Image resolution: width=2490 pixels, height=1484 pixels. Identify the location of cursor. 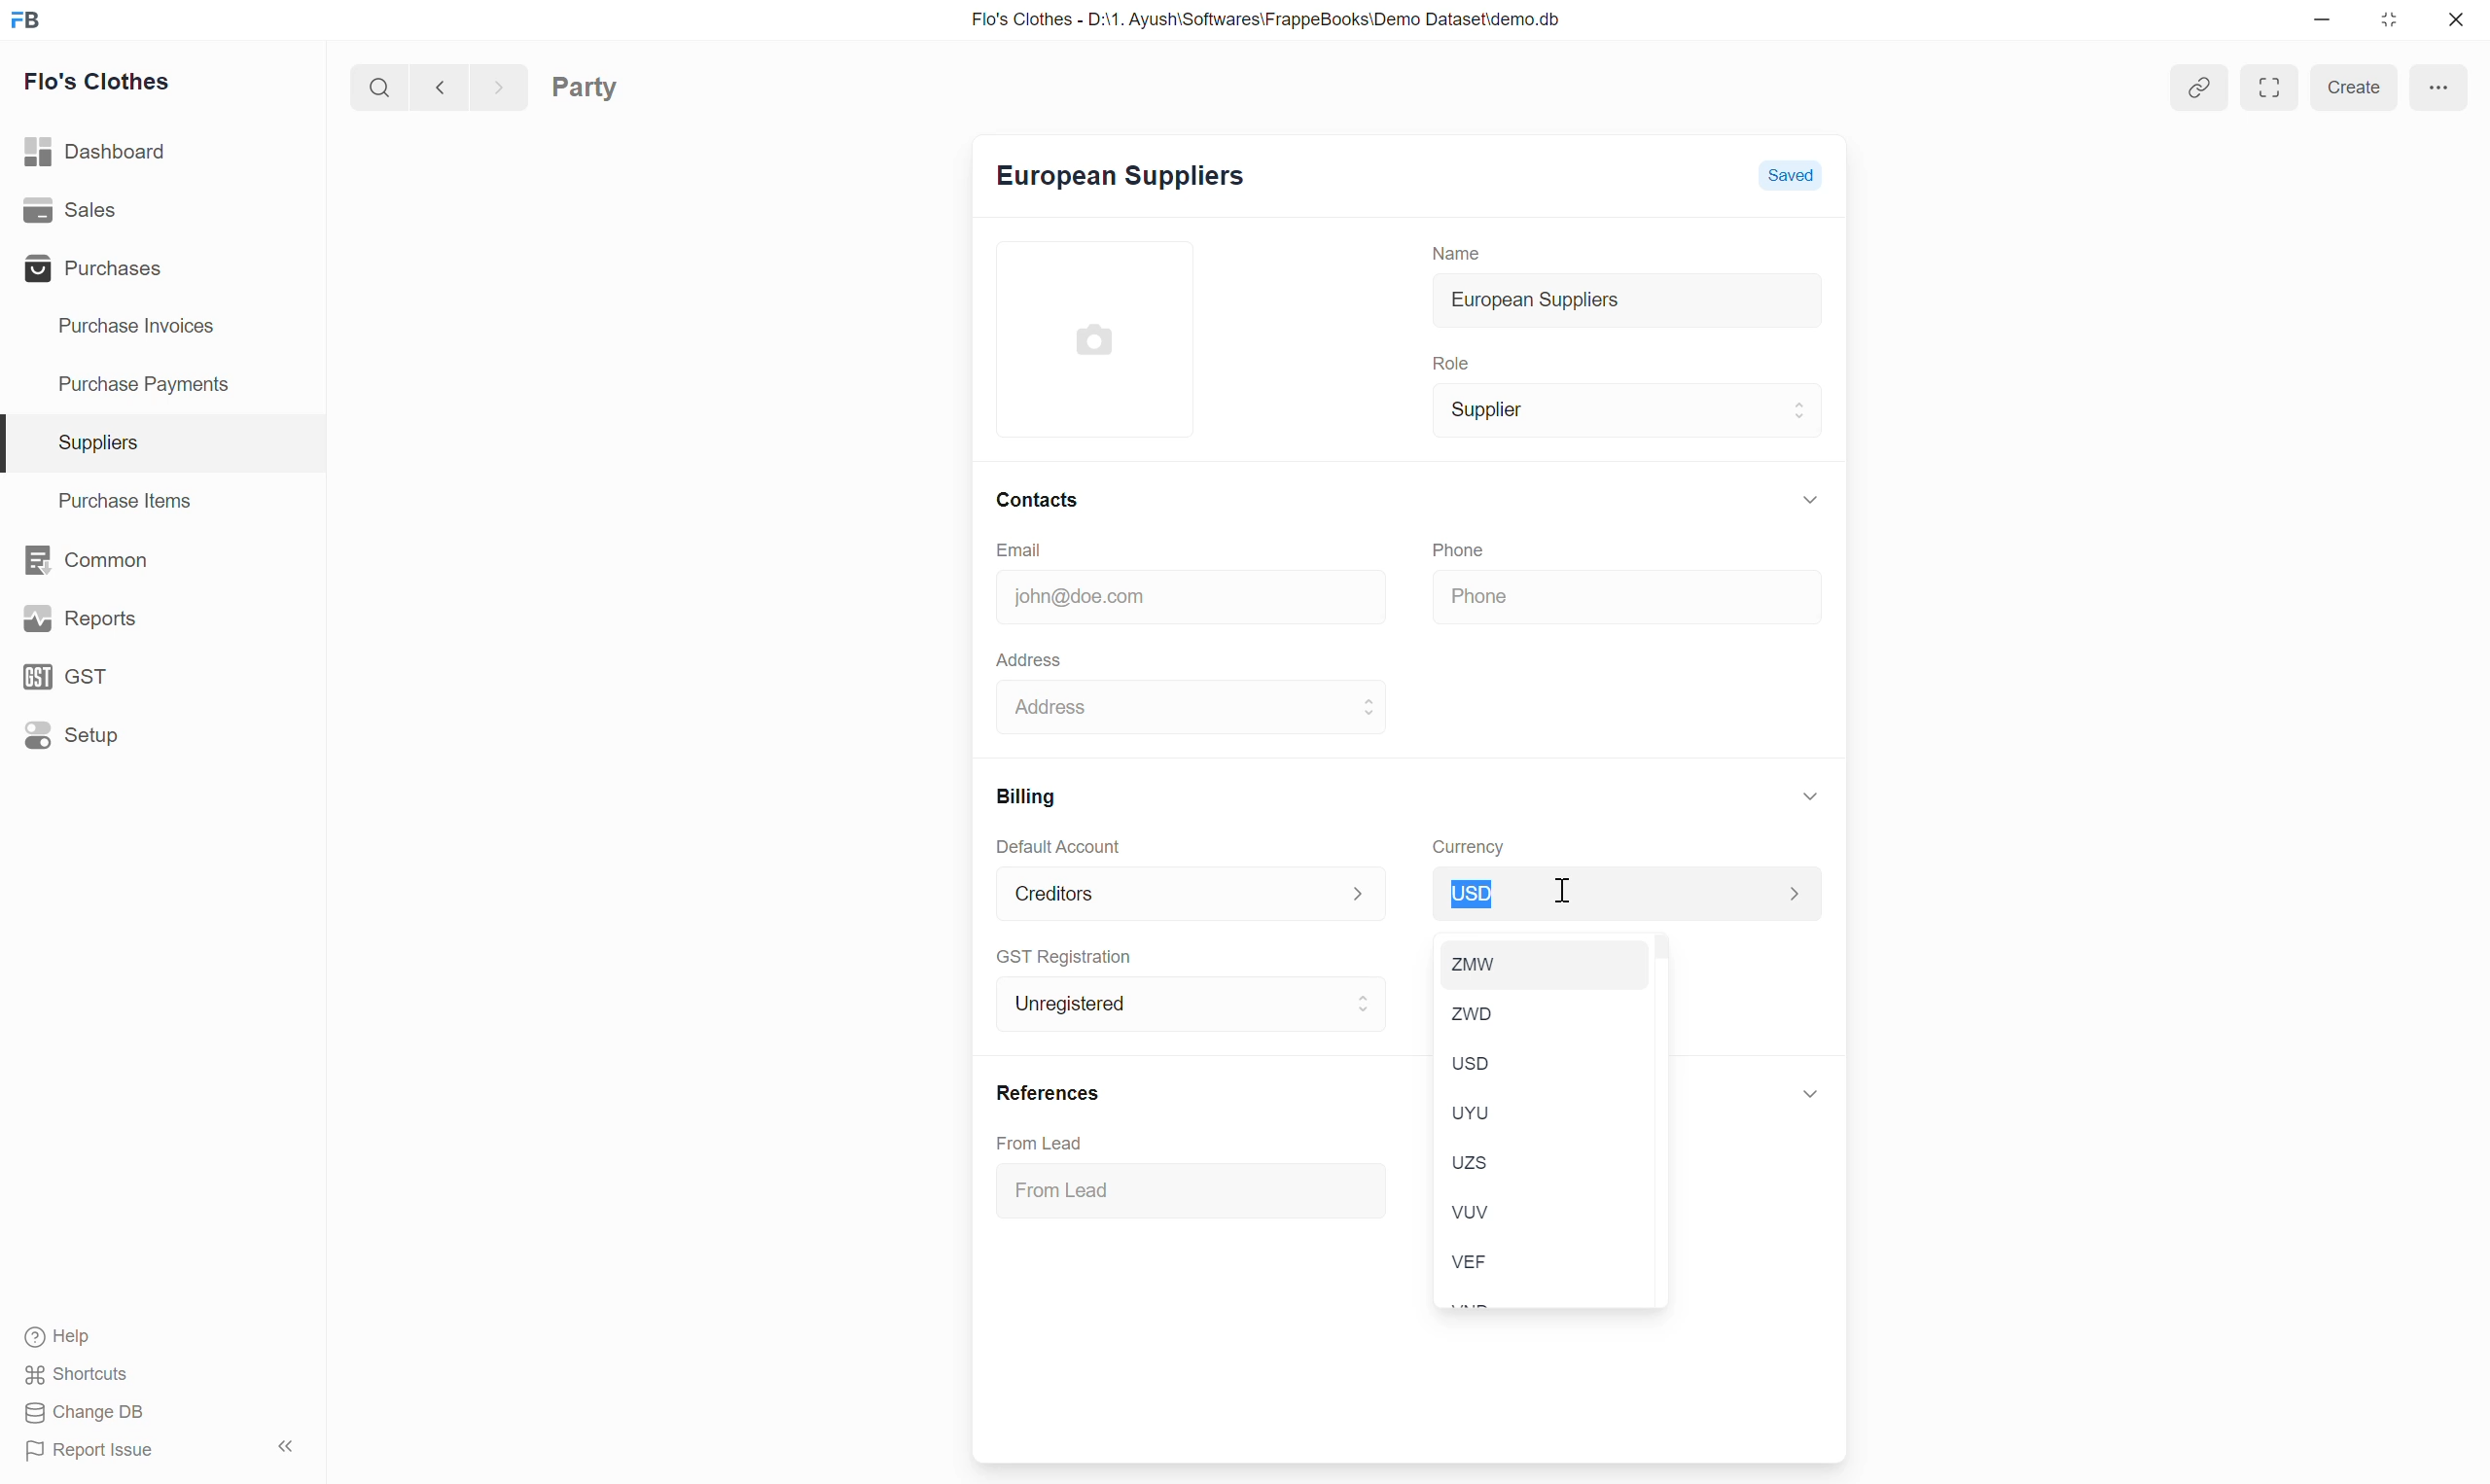
(1569, 889).